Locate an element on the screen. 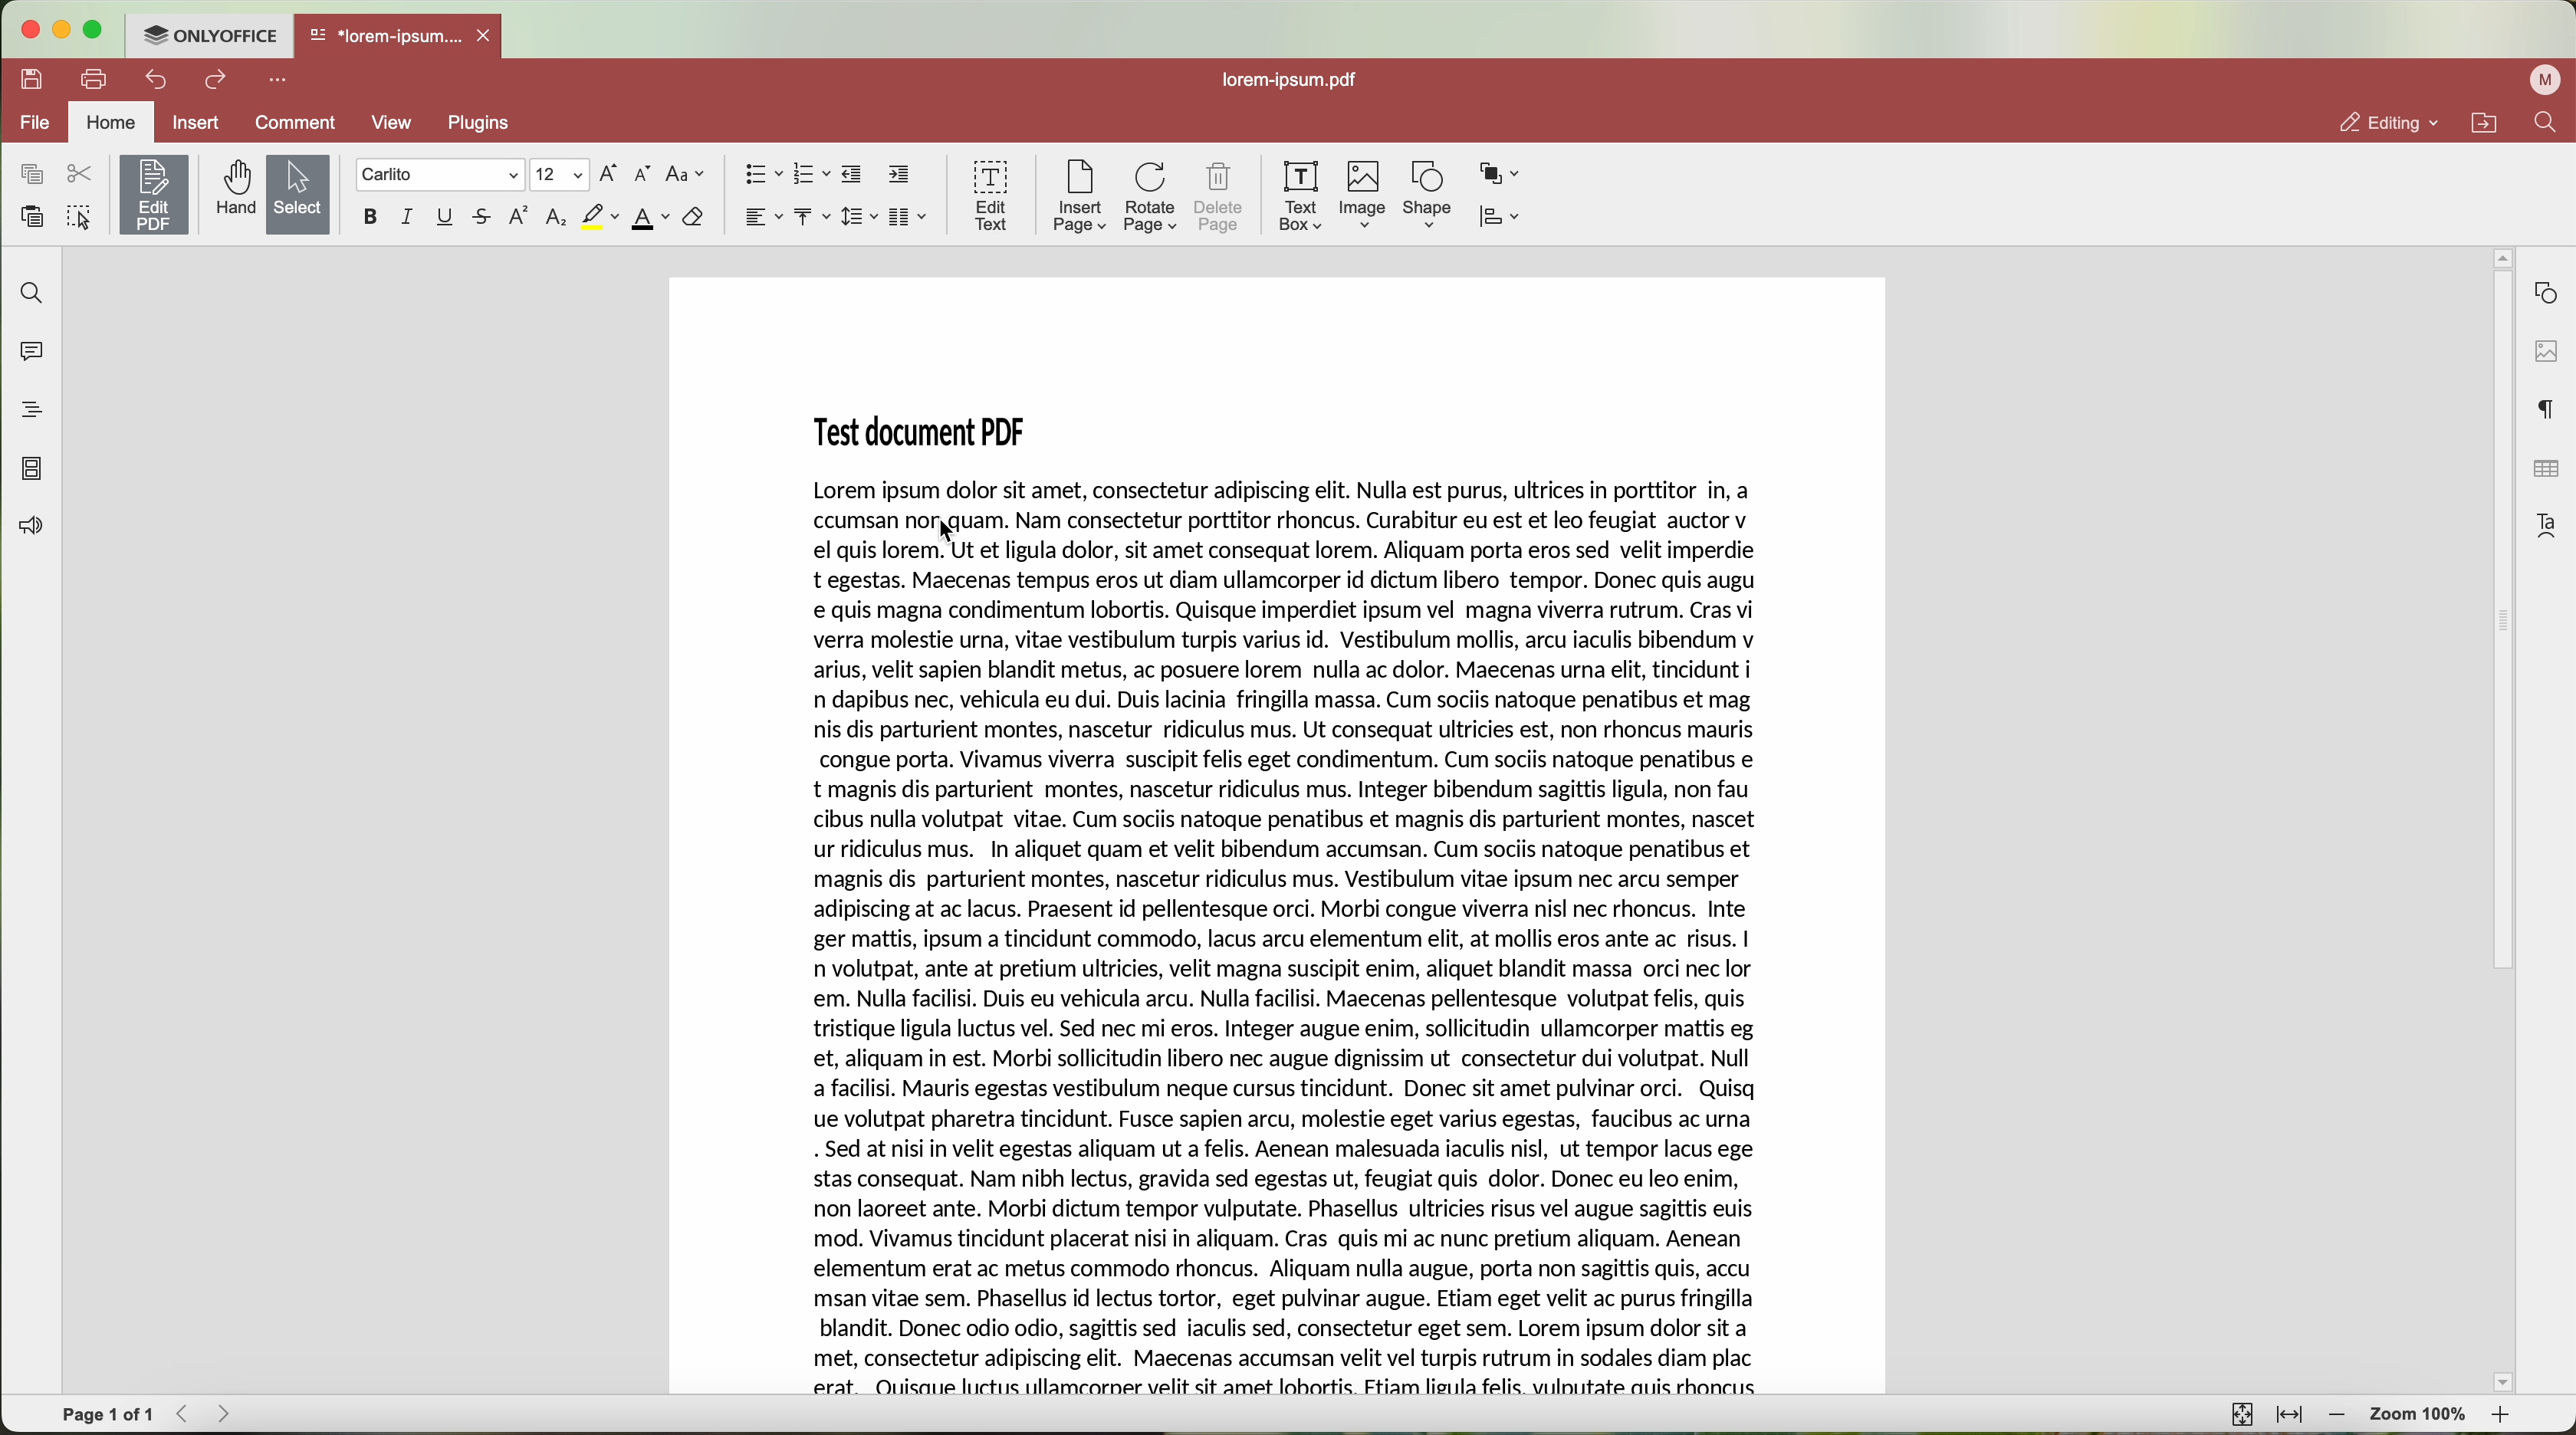 Image resolution: width=2576 pixels, height=1435 pixels. text art settings is located at coordinates (2544, 526).